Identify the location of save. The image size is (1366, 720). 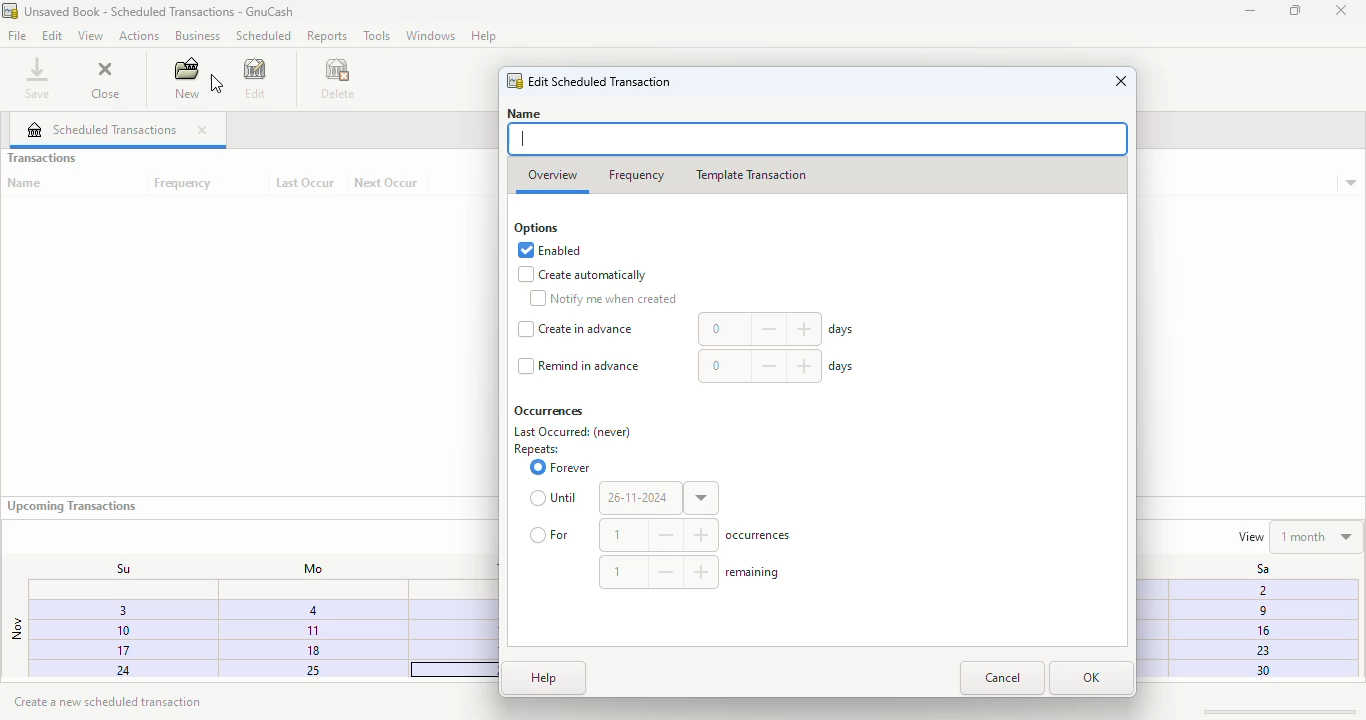
(38, 77).